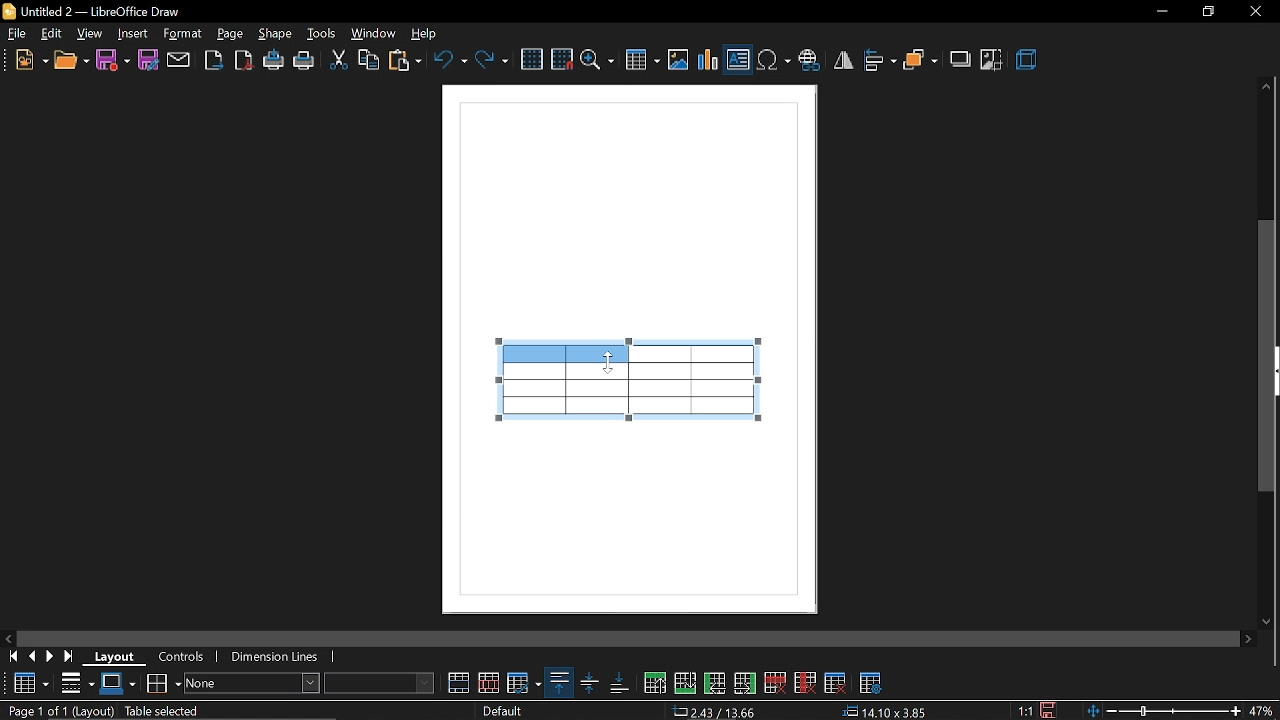 This screenshot has width=1280, height=720. I want to click on Table, so click(29, 682).